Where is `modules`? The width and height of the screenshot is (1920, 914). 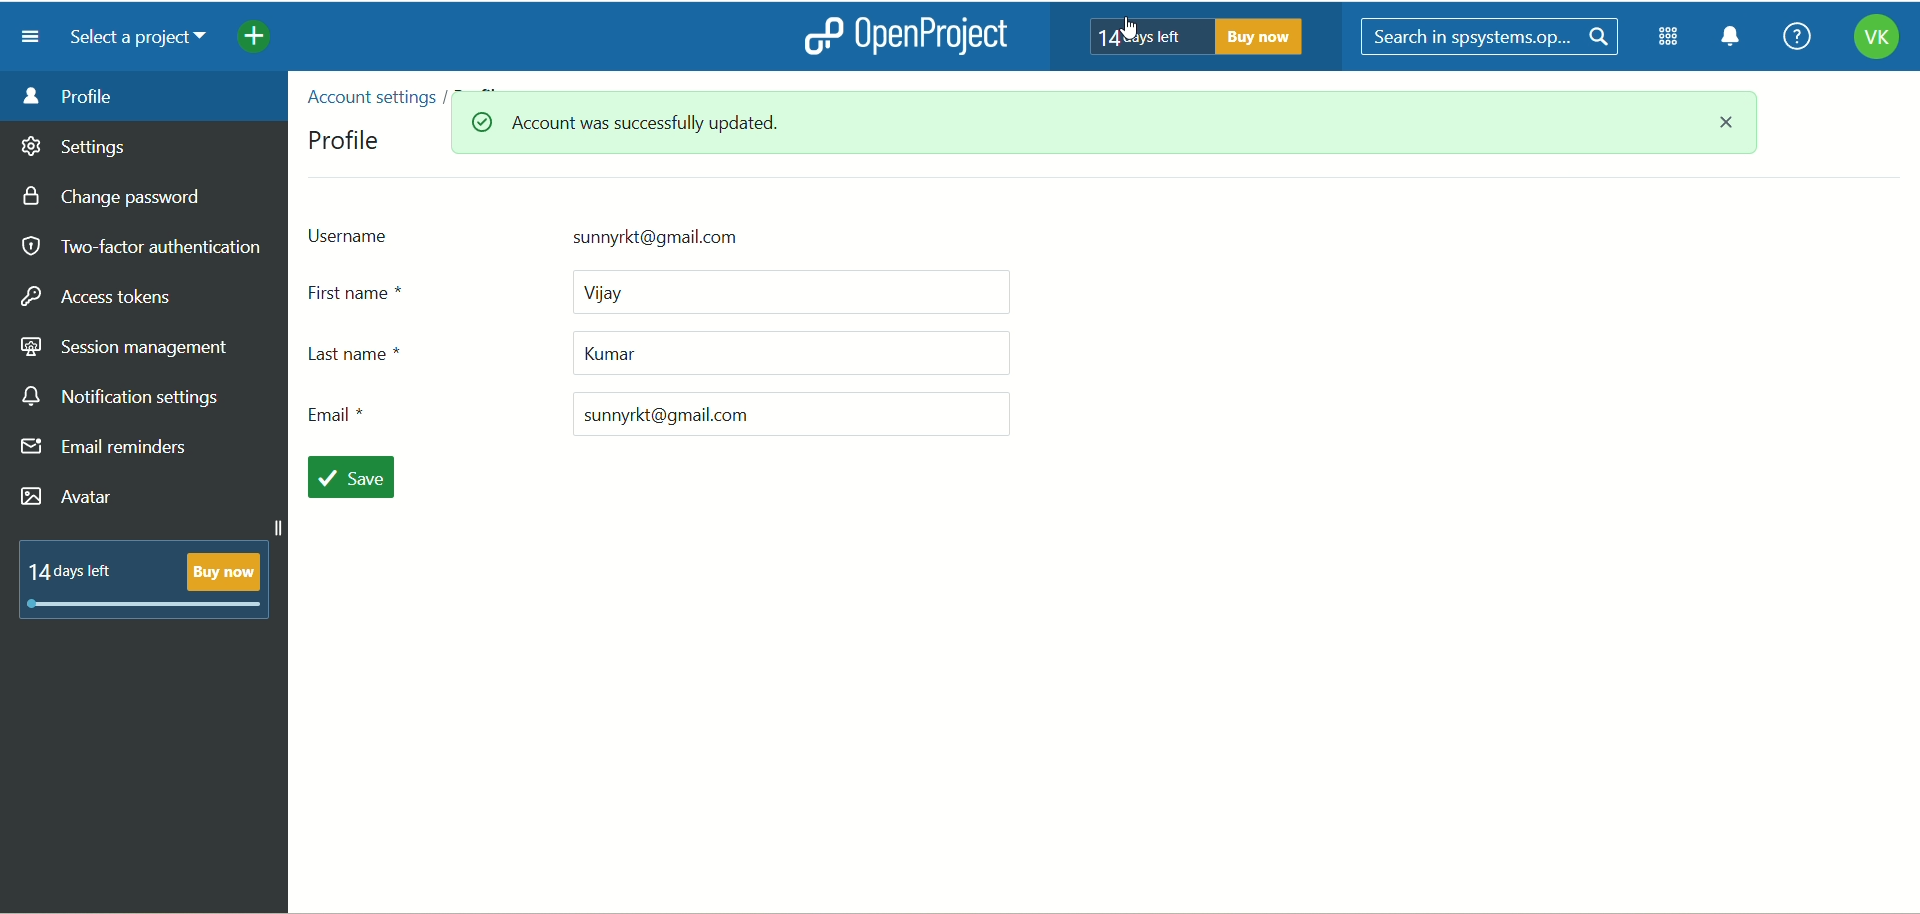 modules is located at coordinates (1670, 41).